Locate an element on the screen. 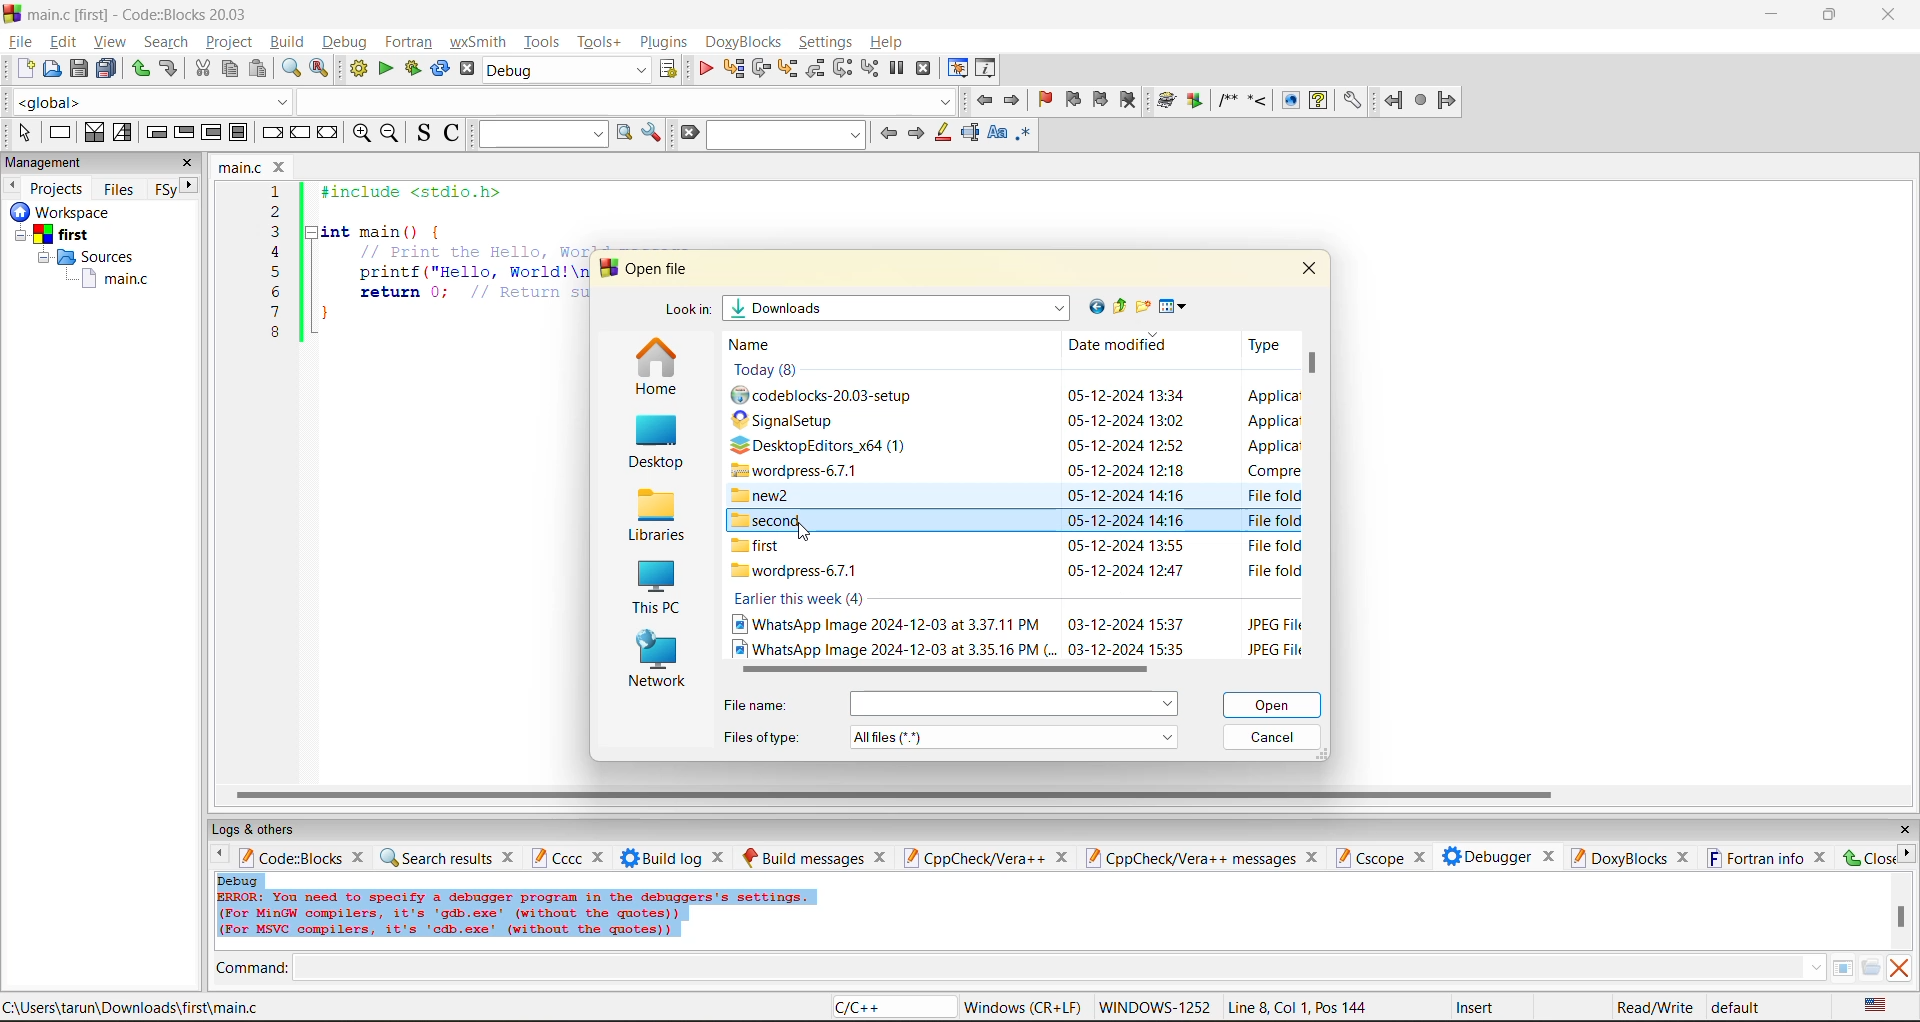  new is located at coordinates (26, 68).